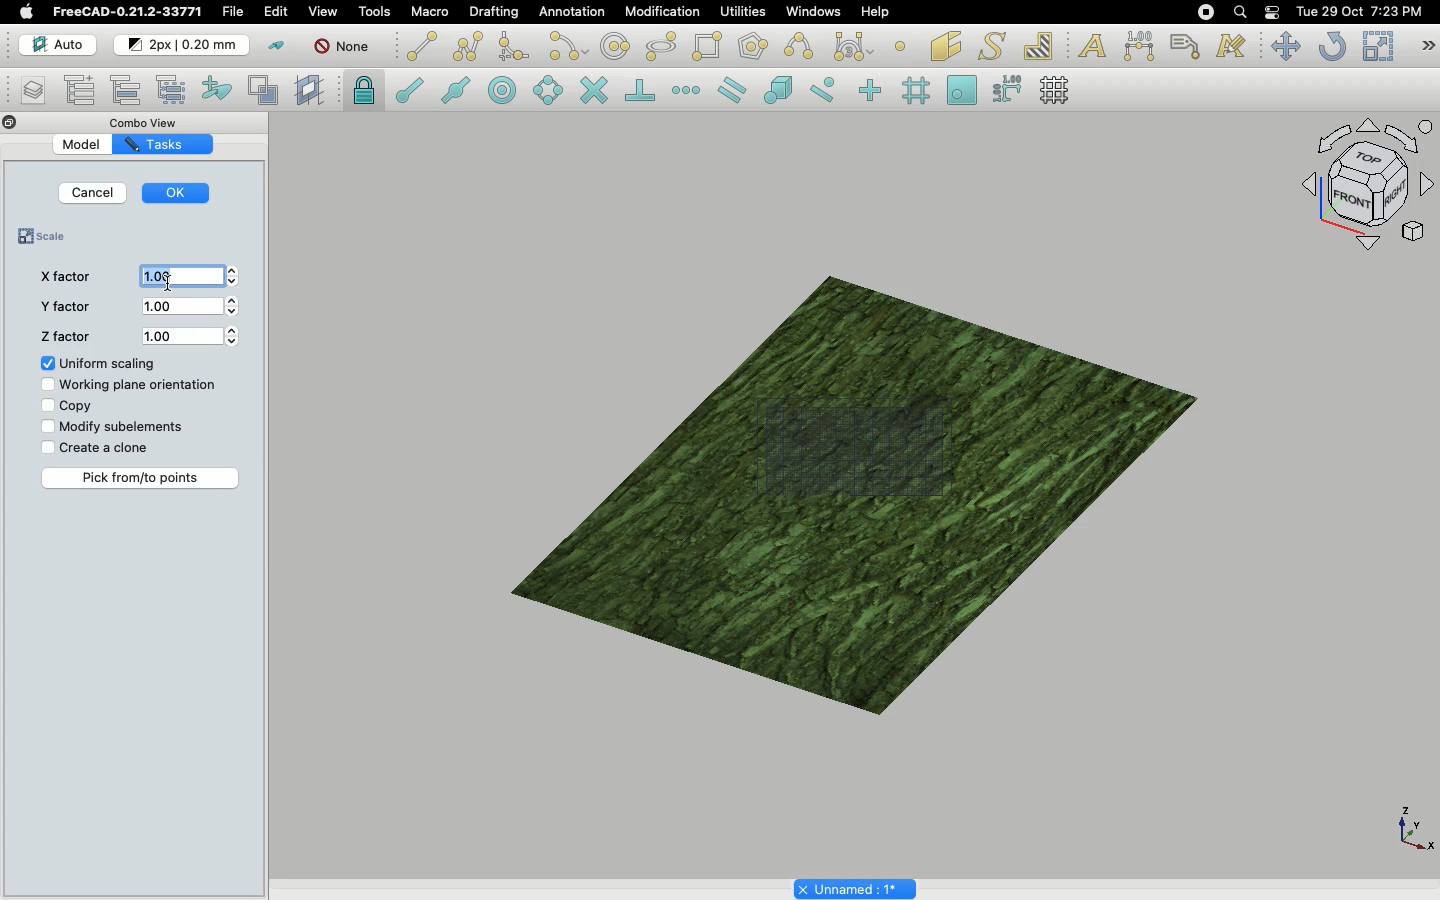 The width and height of the screenshot is (1440, 900). What do you see at coordinates (593, 88) in the screenshot?
I see `Snap intersection` at bounding box center [593, 88].